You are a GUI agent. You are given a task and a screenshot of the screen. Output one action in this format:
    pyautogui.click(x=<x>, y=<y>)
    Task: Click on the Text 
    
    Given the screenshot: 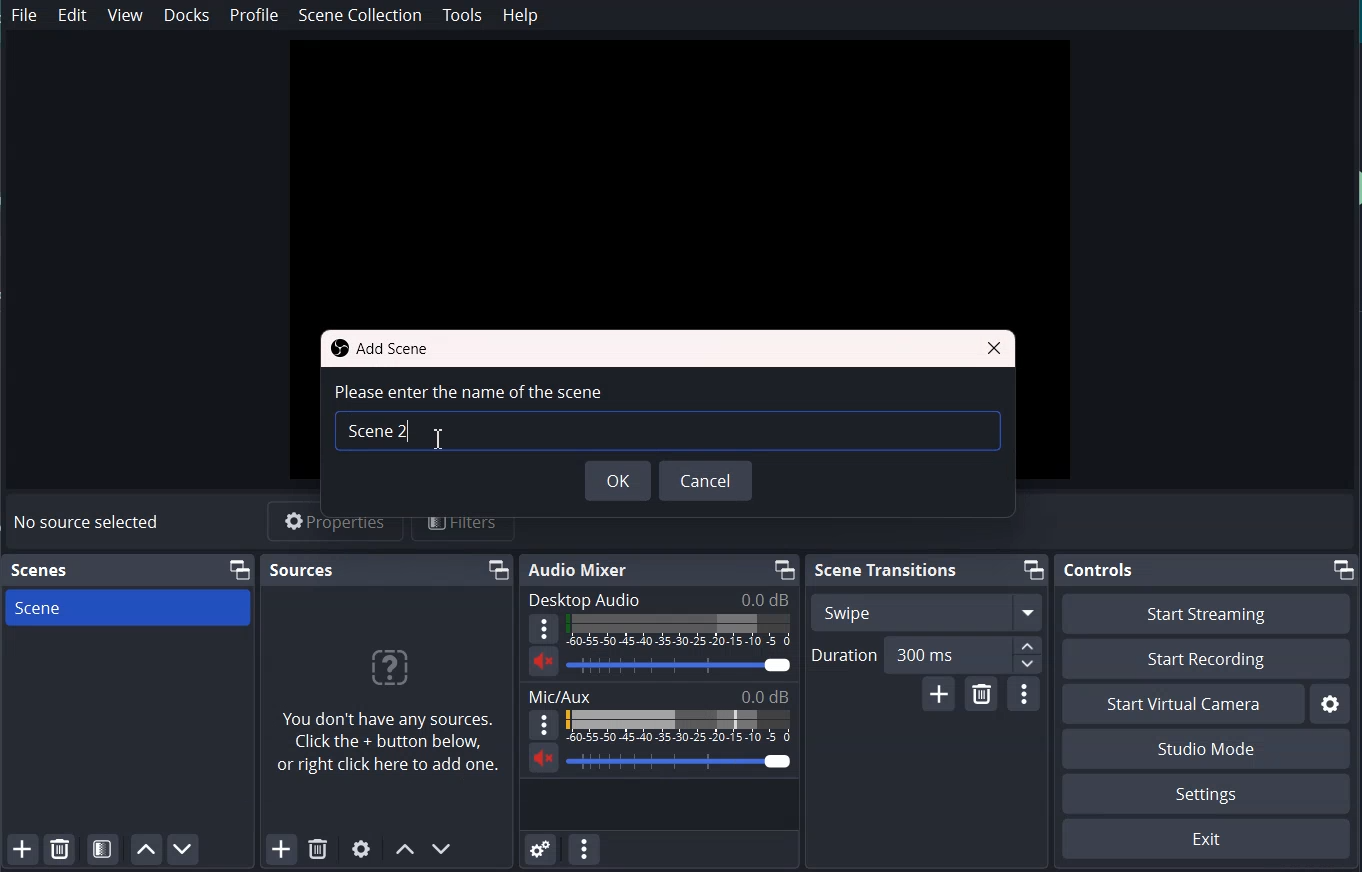 What is the action you would take?
    pyautogui.click(x=42, y=571)
    